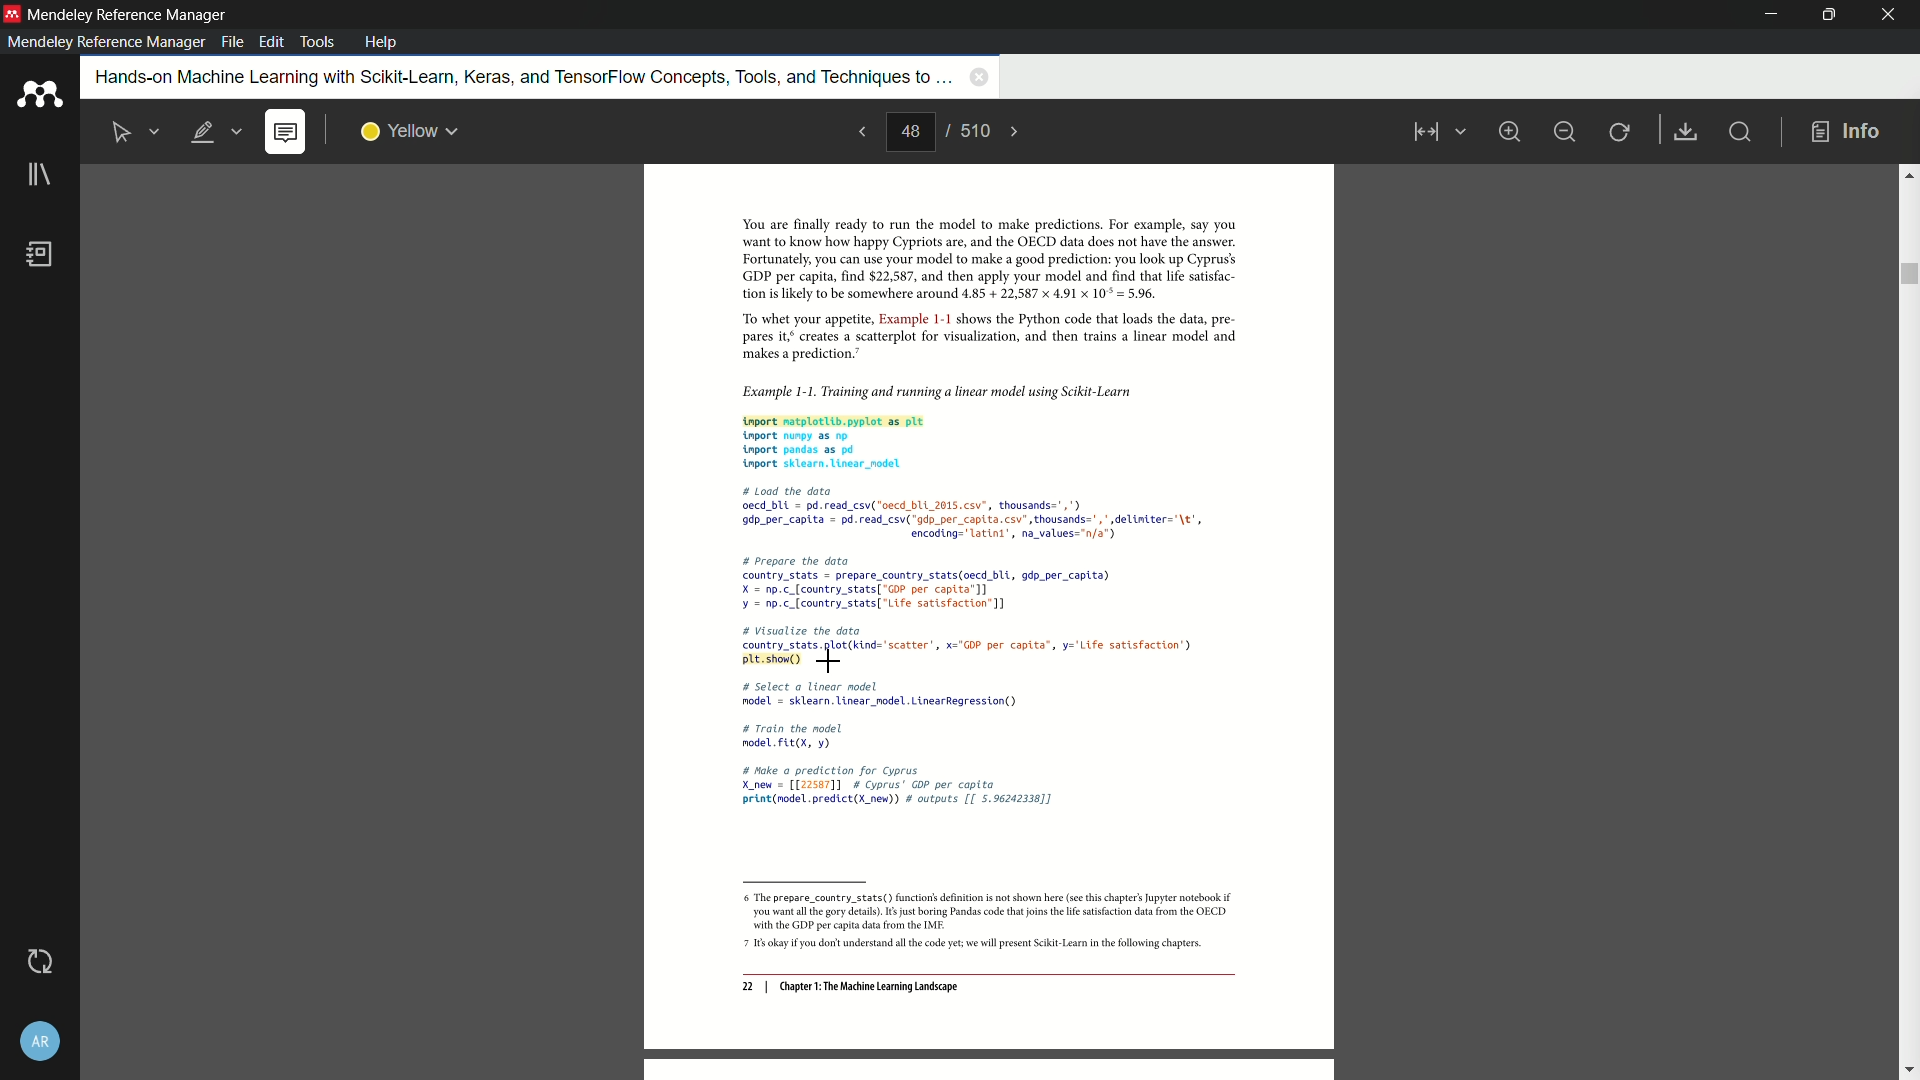 This screenshot has width=1920, height=1080. I want to click on previous page, so click(860, 131).